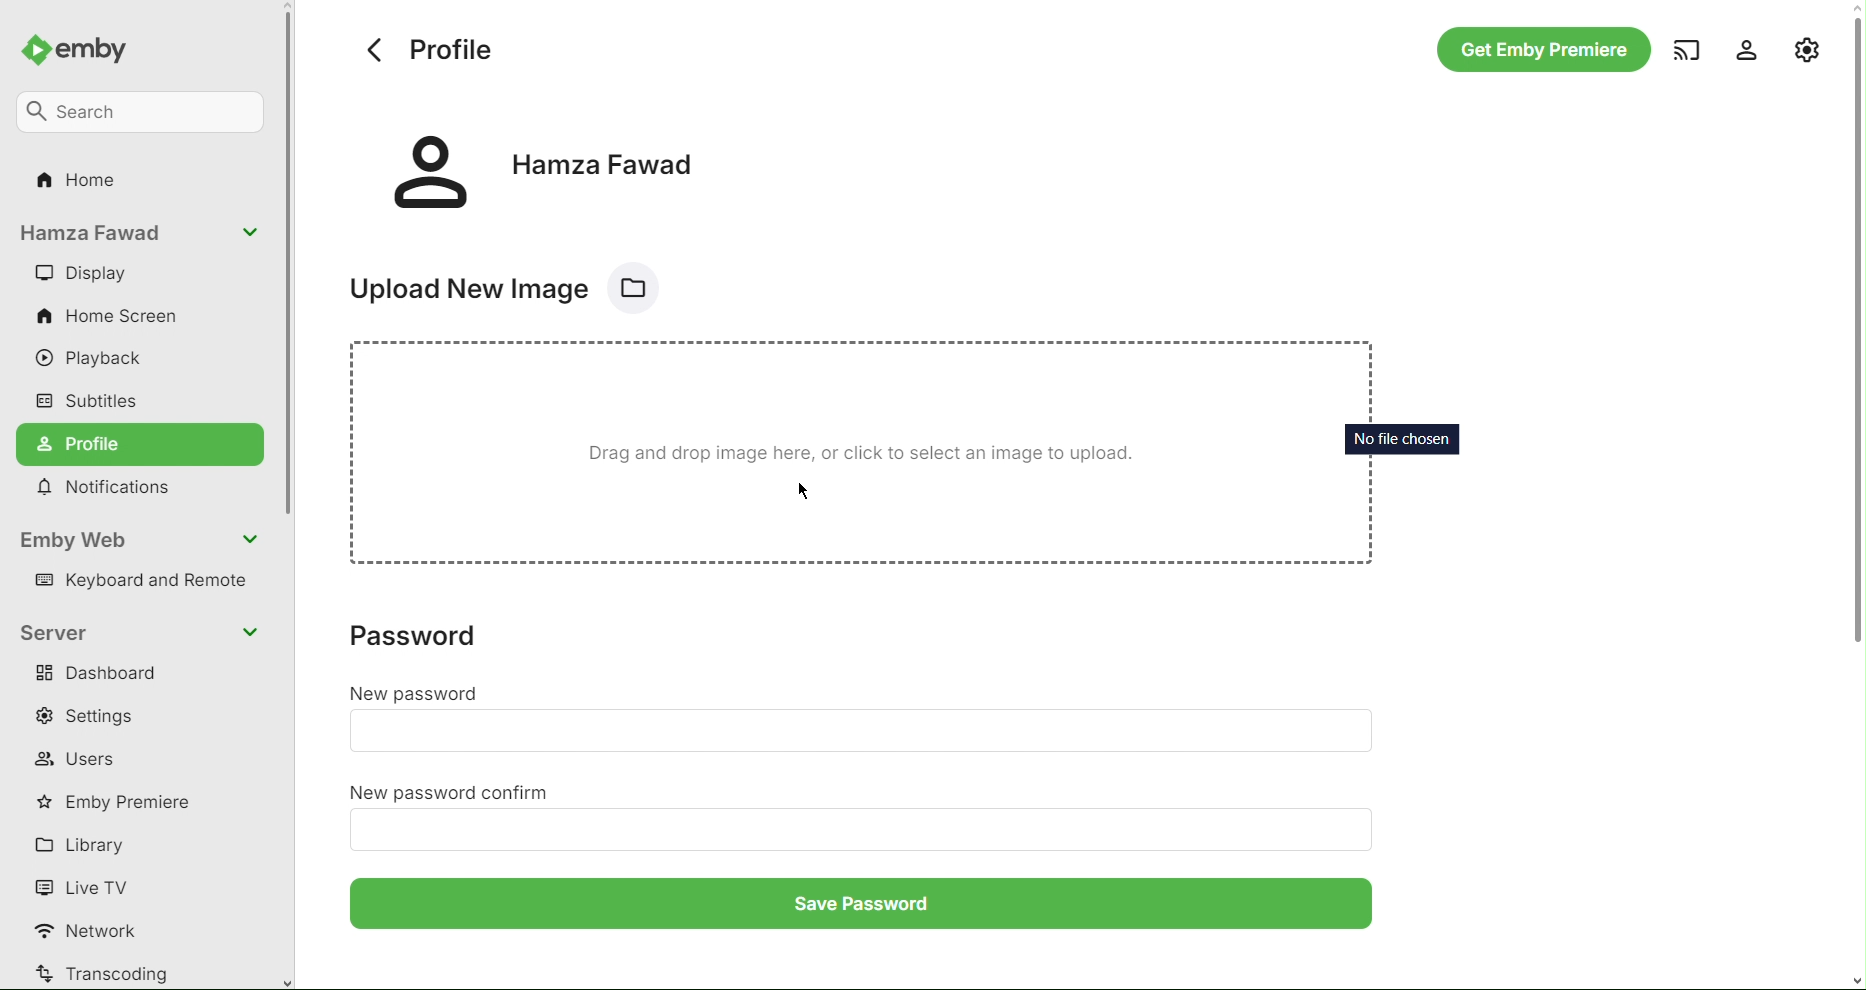 Image resolution: width=1866 pixels, height=990 pixels. Describe the element at coordinates (86, 886) in the screenshot. I see `Live TV` at that location.